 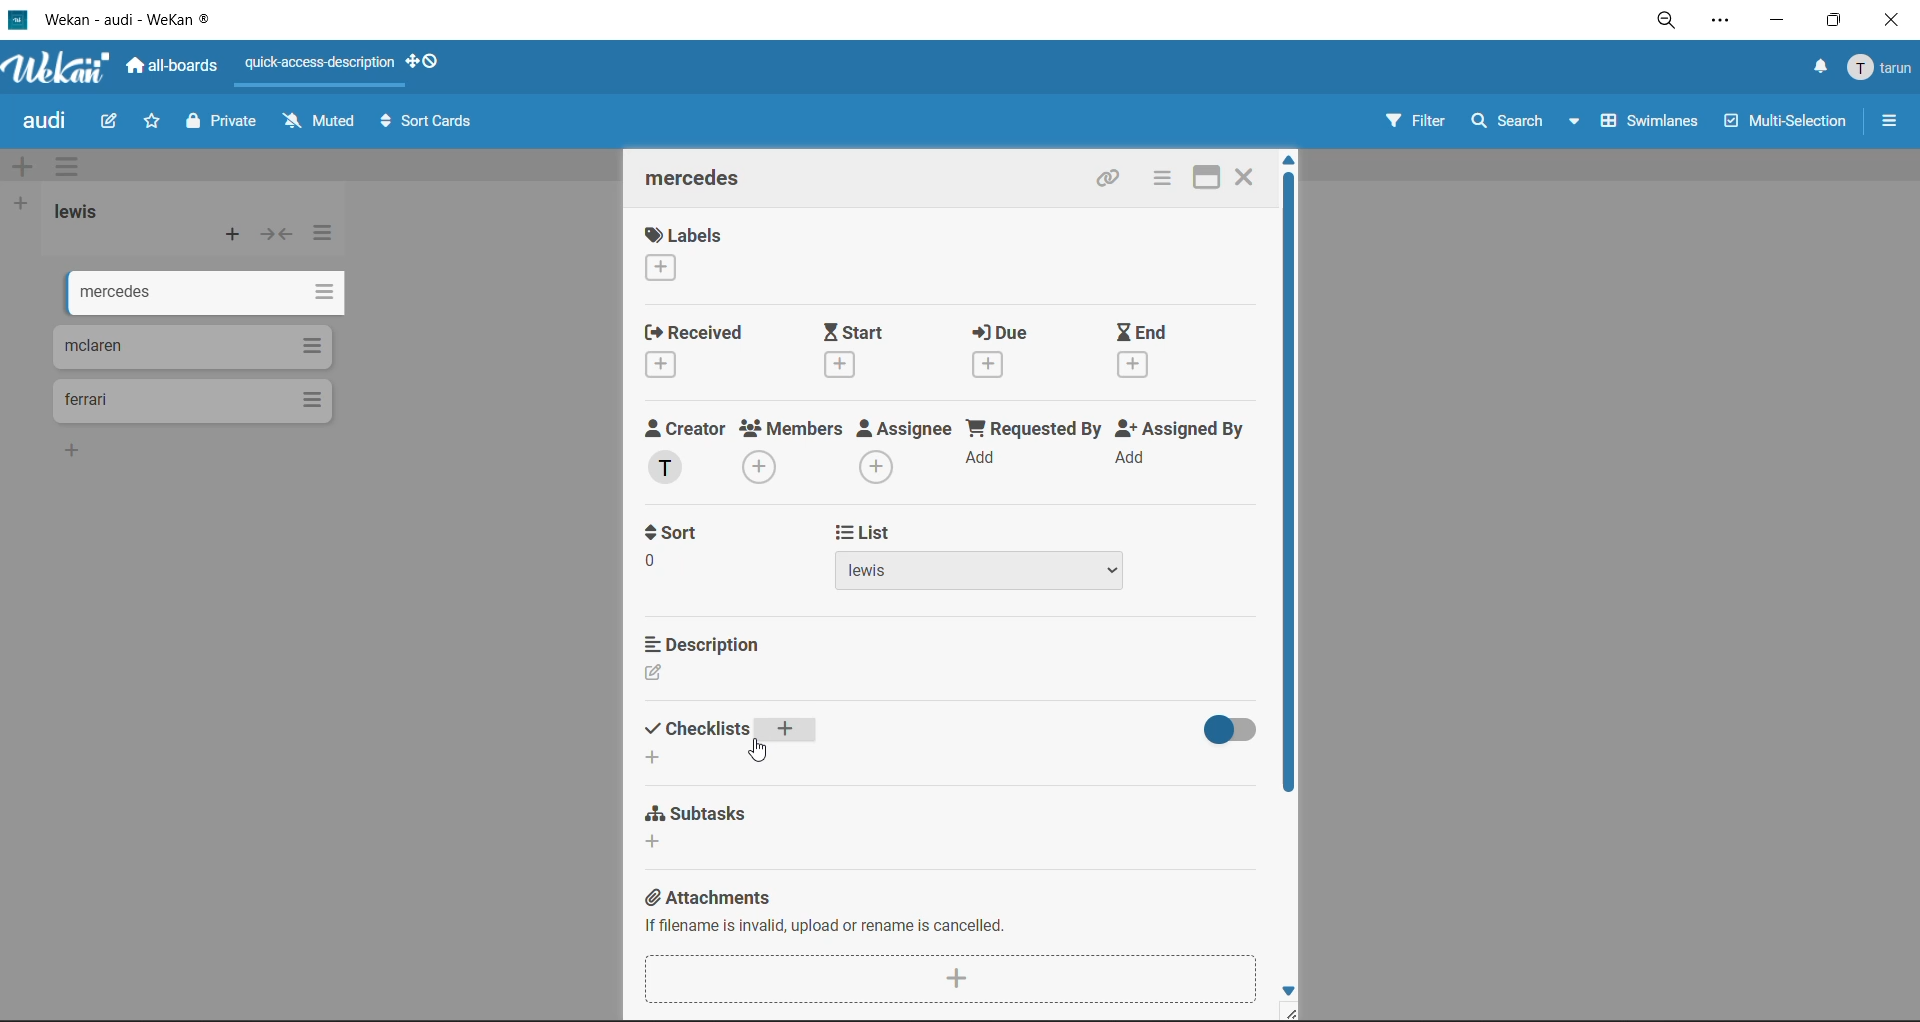 I want to click on search, so click(x=1519, y=122).